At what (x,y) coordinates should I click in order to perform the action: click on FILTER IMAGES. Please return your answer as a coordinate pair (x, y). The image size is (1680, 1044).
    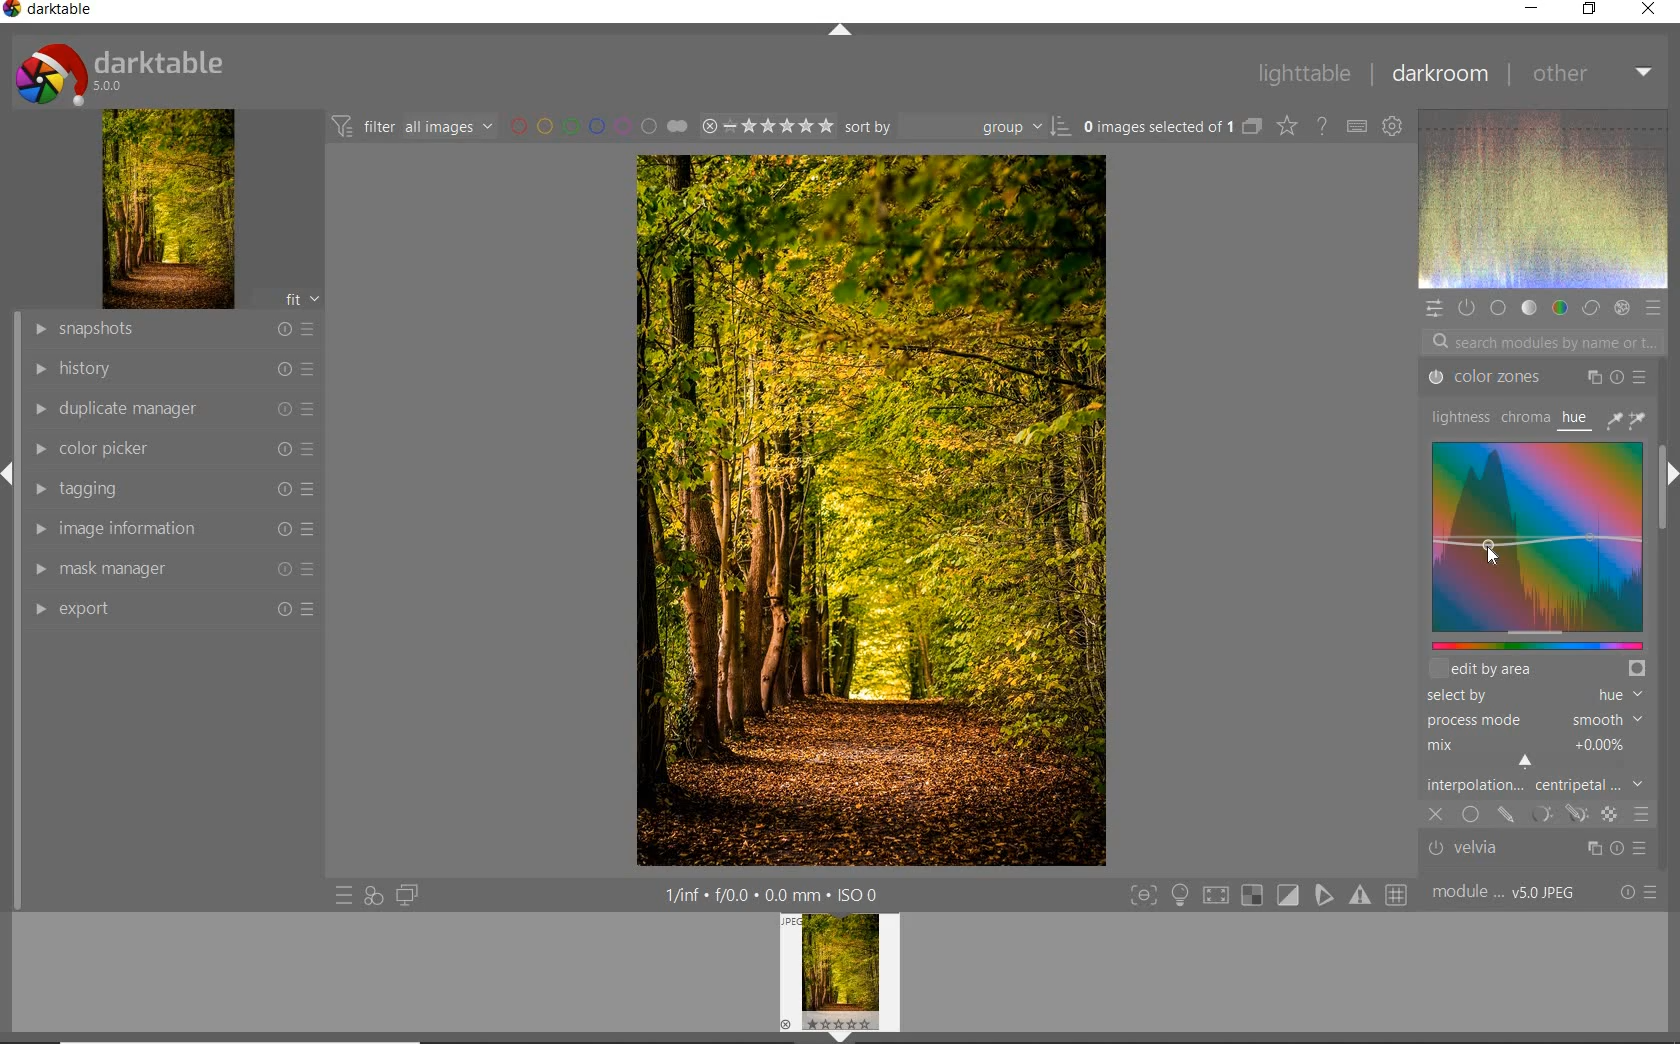
    Looking at the image, I should click on (412, 126).